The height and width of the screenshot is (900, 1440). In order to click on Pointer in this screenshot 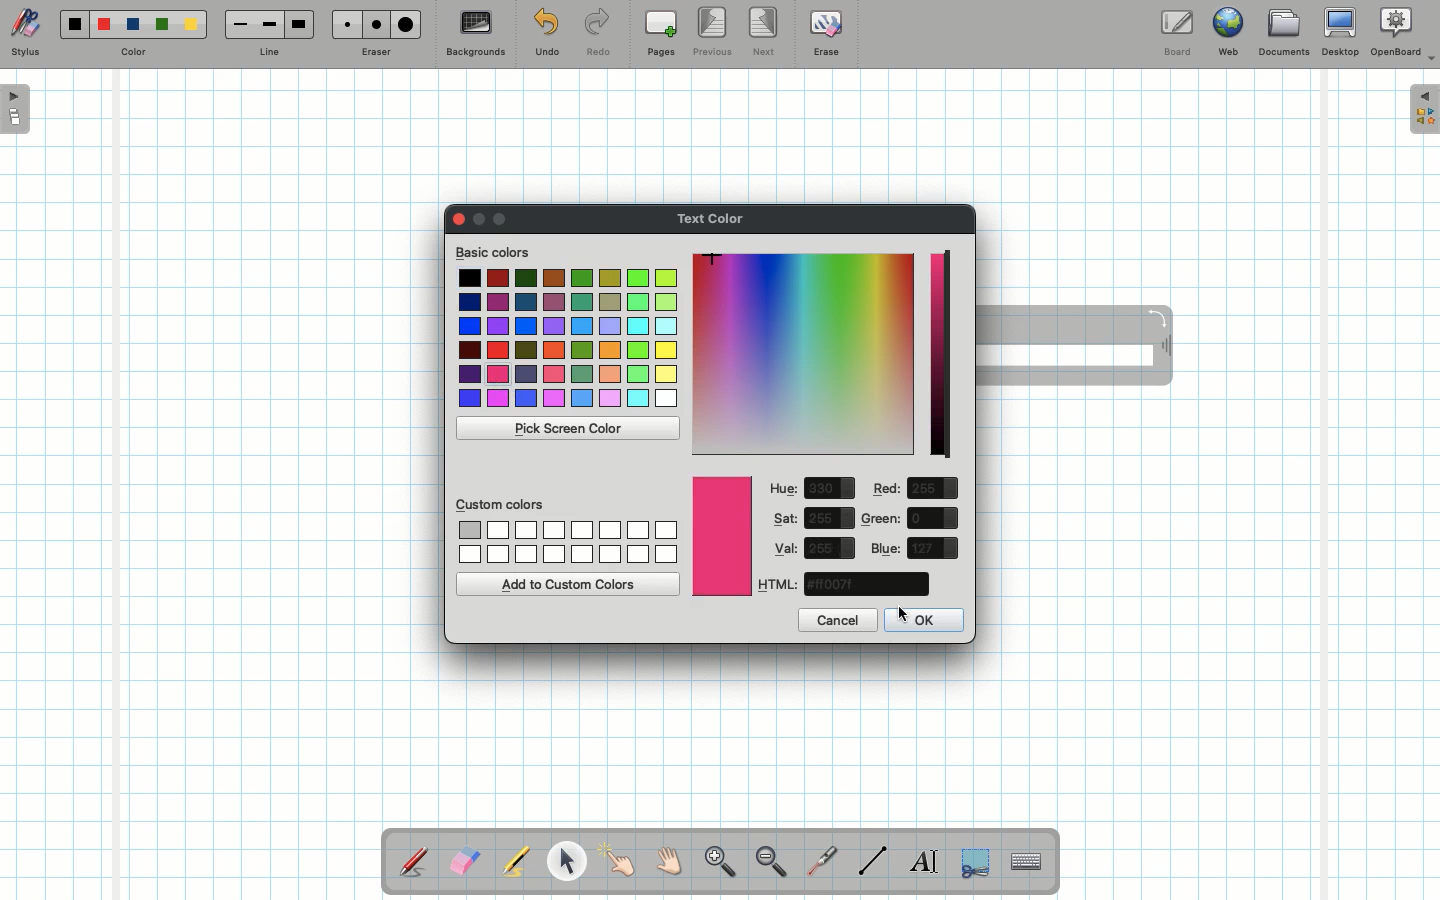, I will do `click(618, 861)`.